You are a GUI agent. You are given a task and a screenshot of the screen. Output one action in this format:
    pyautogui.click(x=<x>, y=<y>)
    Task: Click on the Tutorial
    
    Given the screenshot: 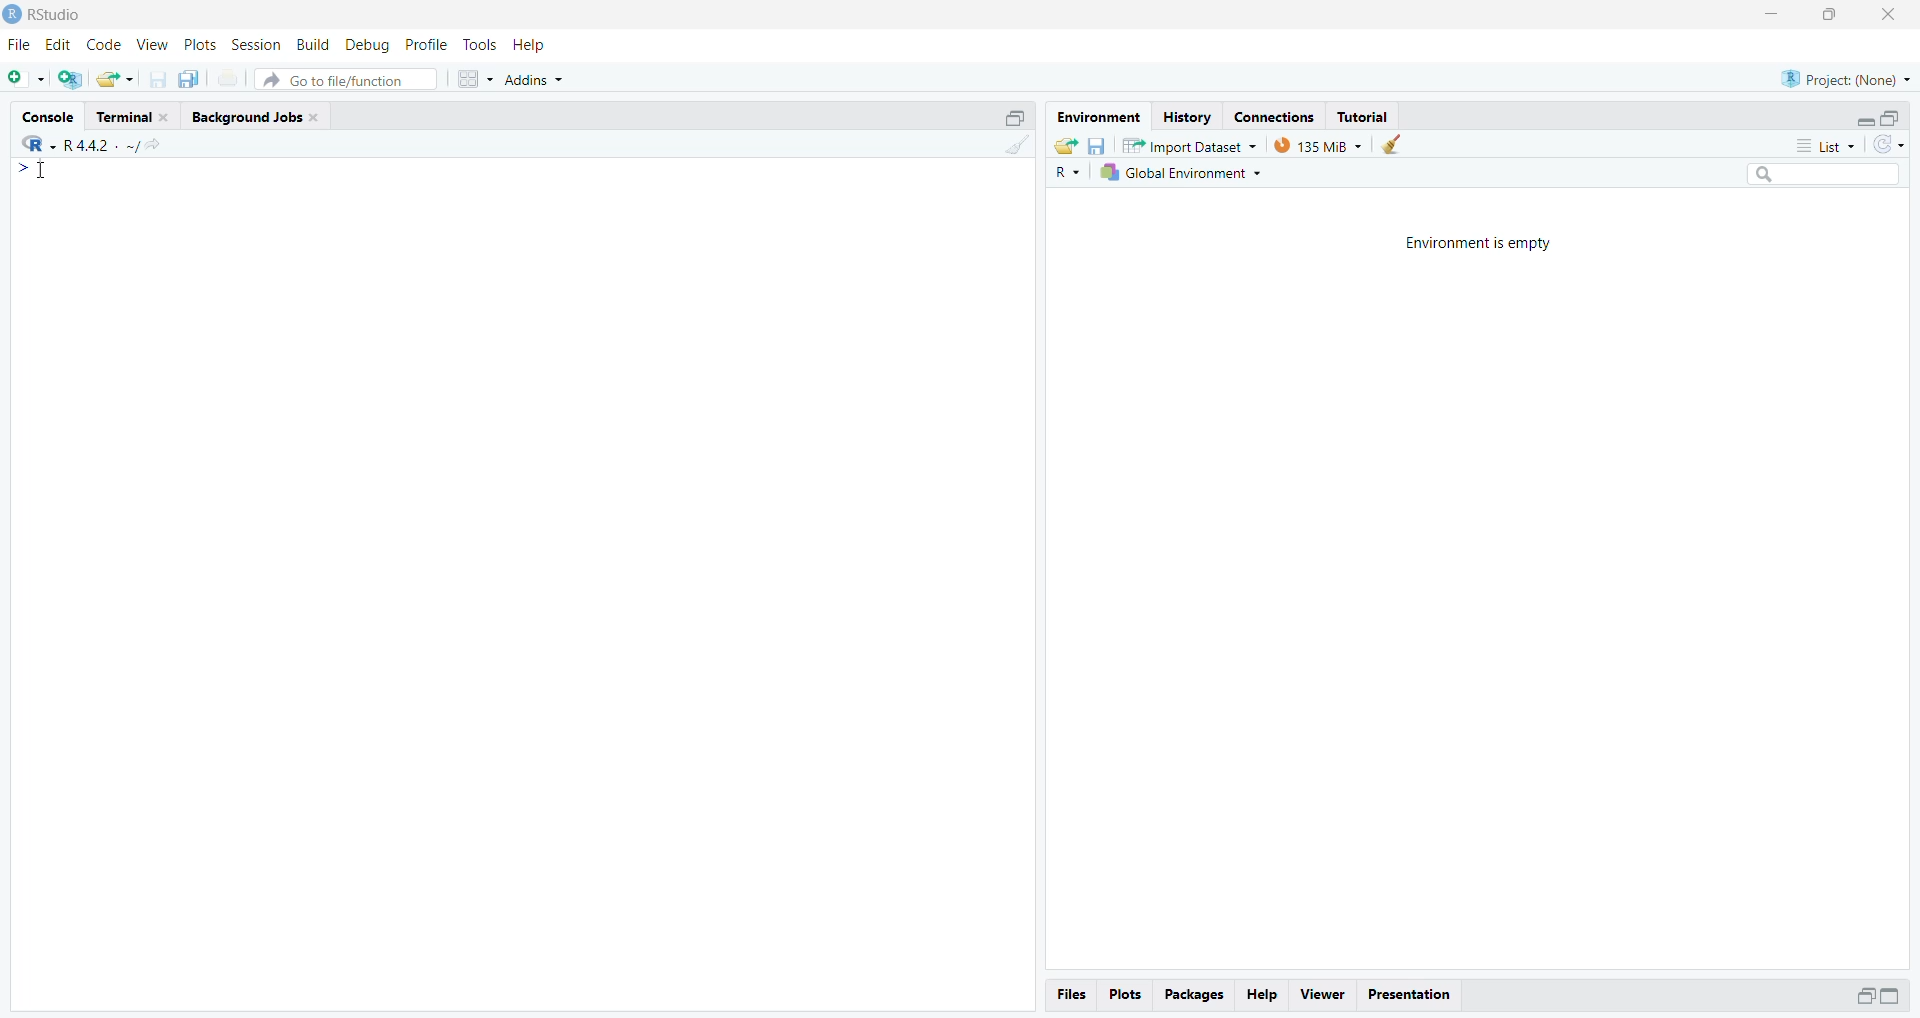 What is the action you would take?
    pyautogui.click(x=1366, y=116)
    